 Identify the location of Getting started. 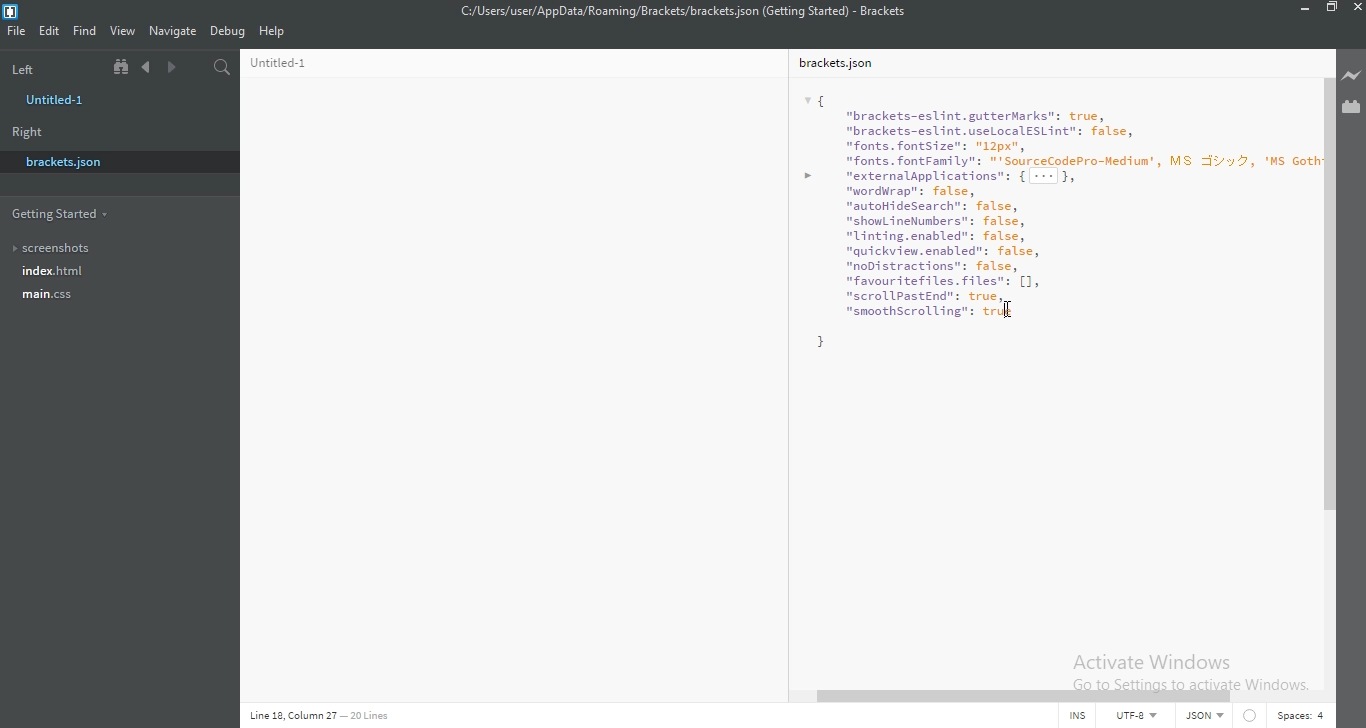
(84, 213).